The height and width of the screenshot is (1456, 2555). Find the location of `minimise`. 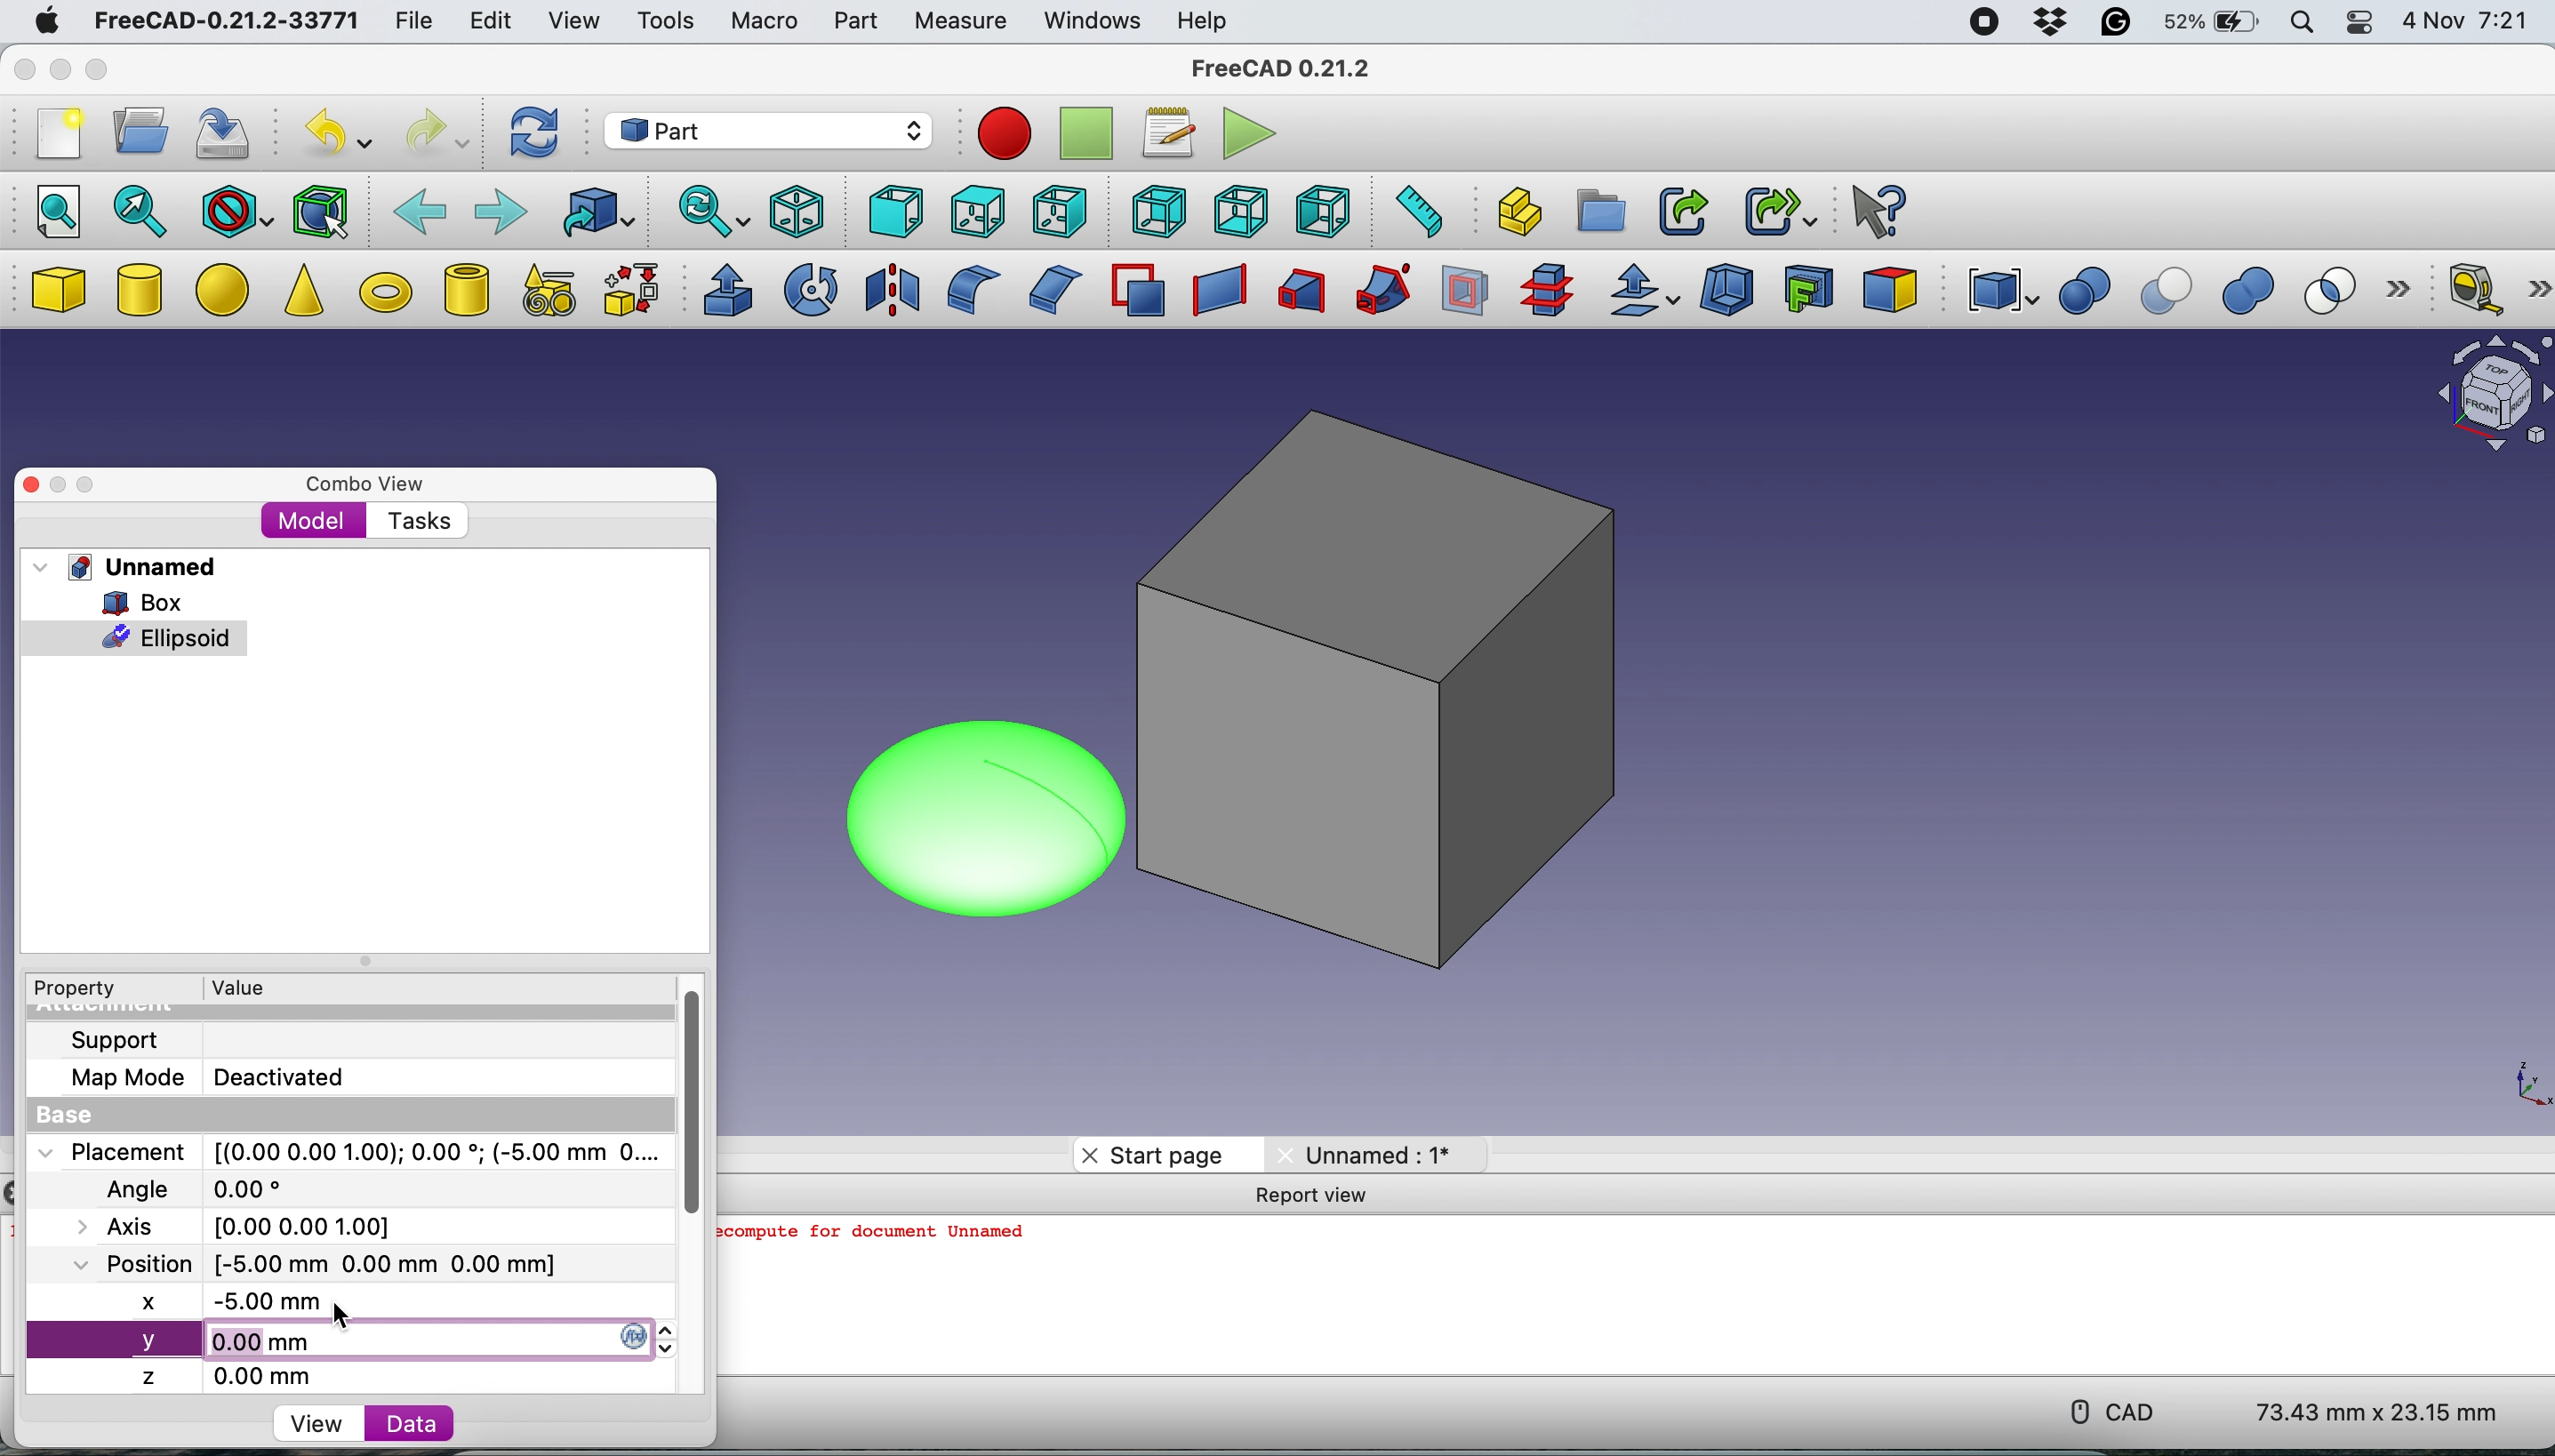

minimise is located at coordinates (56, 70).